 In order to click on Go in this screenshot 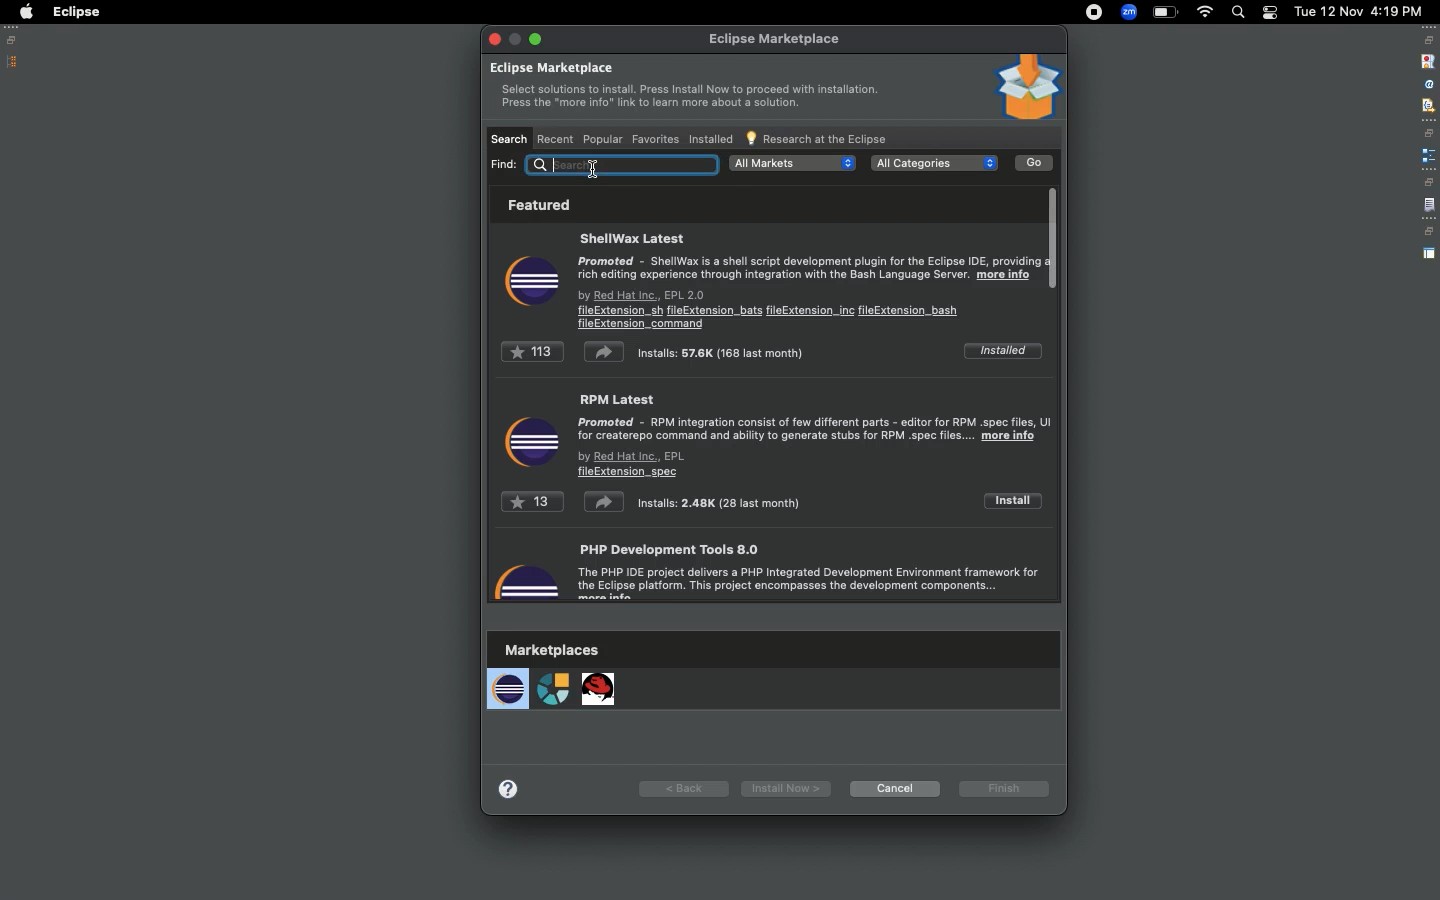, I will do `click(1035, 163)`.